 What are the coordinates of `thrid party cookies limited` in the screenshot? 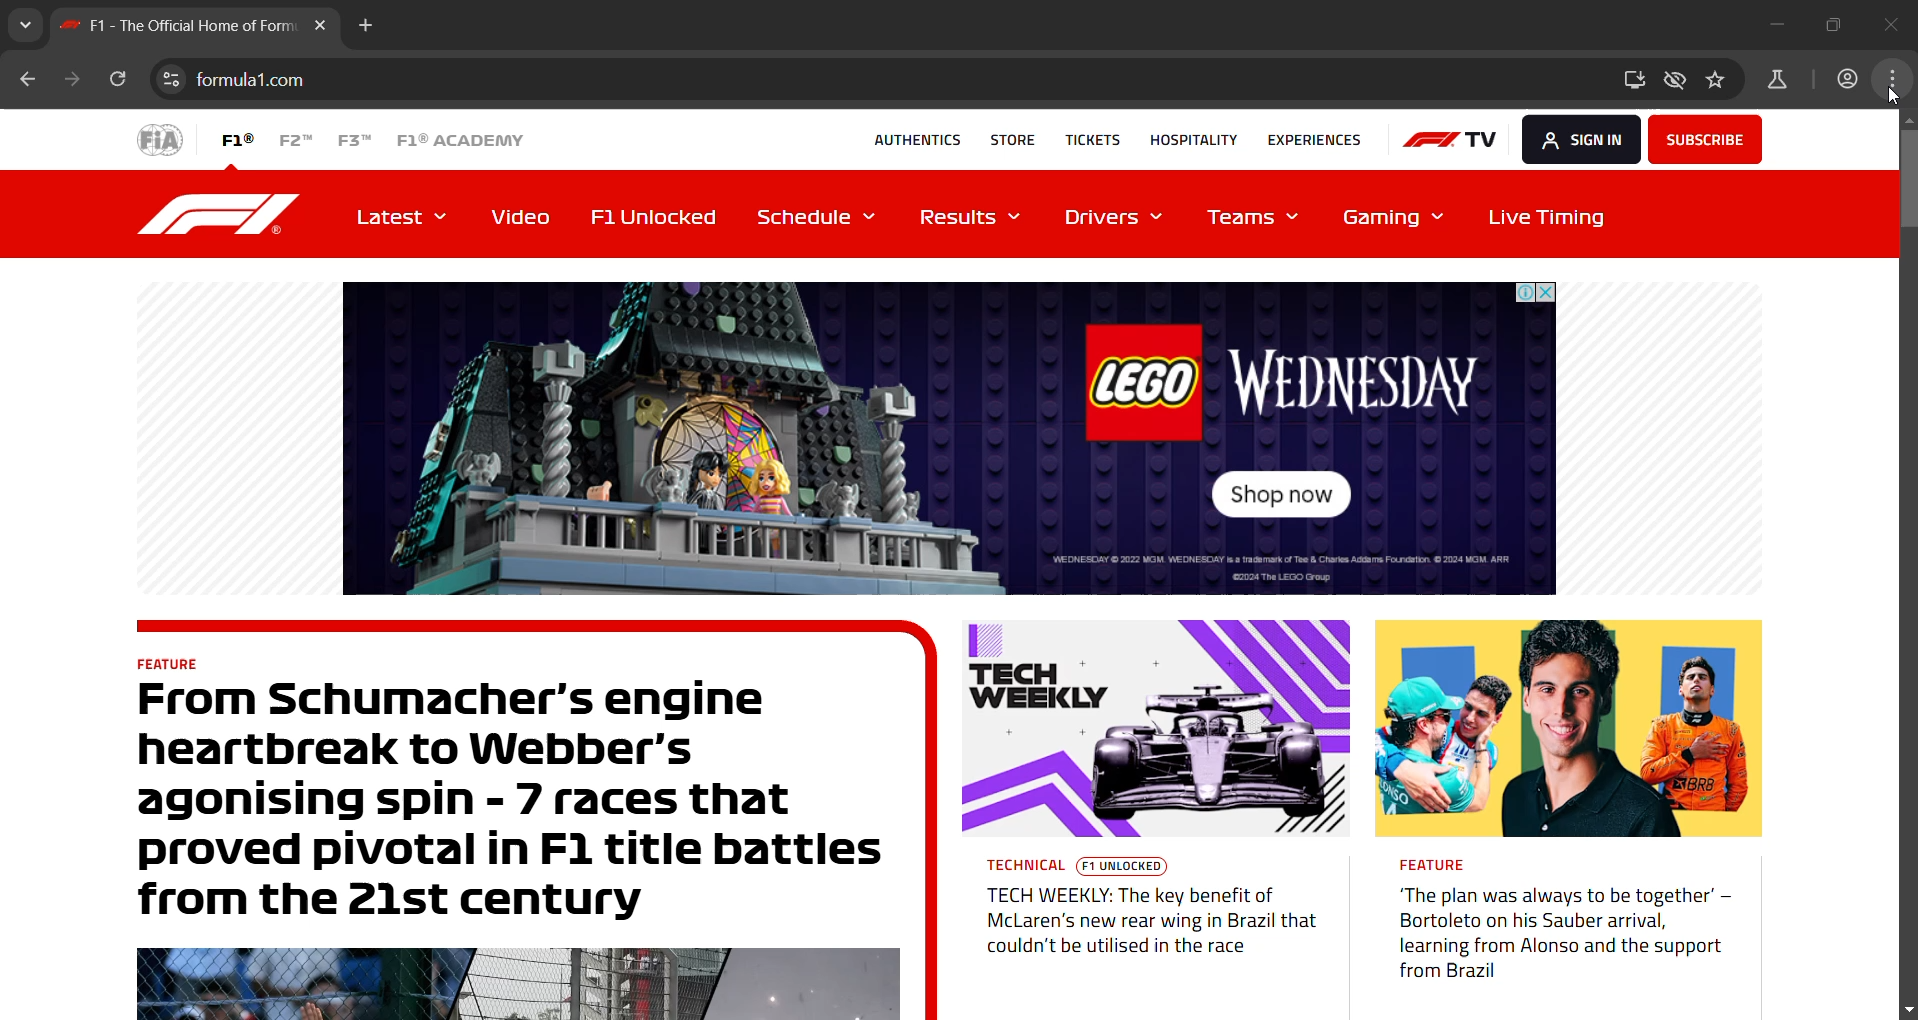 It's located at (1676, 82).